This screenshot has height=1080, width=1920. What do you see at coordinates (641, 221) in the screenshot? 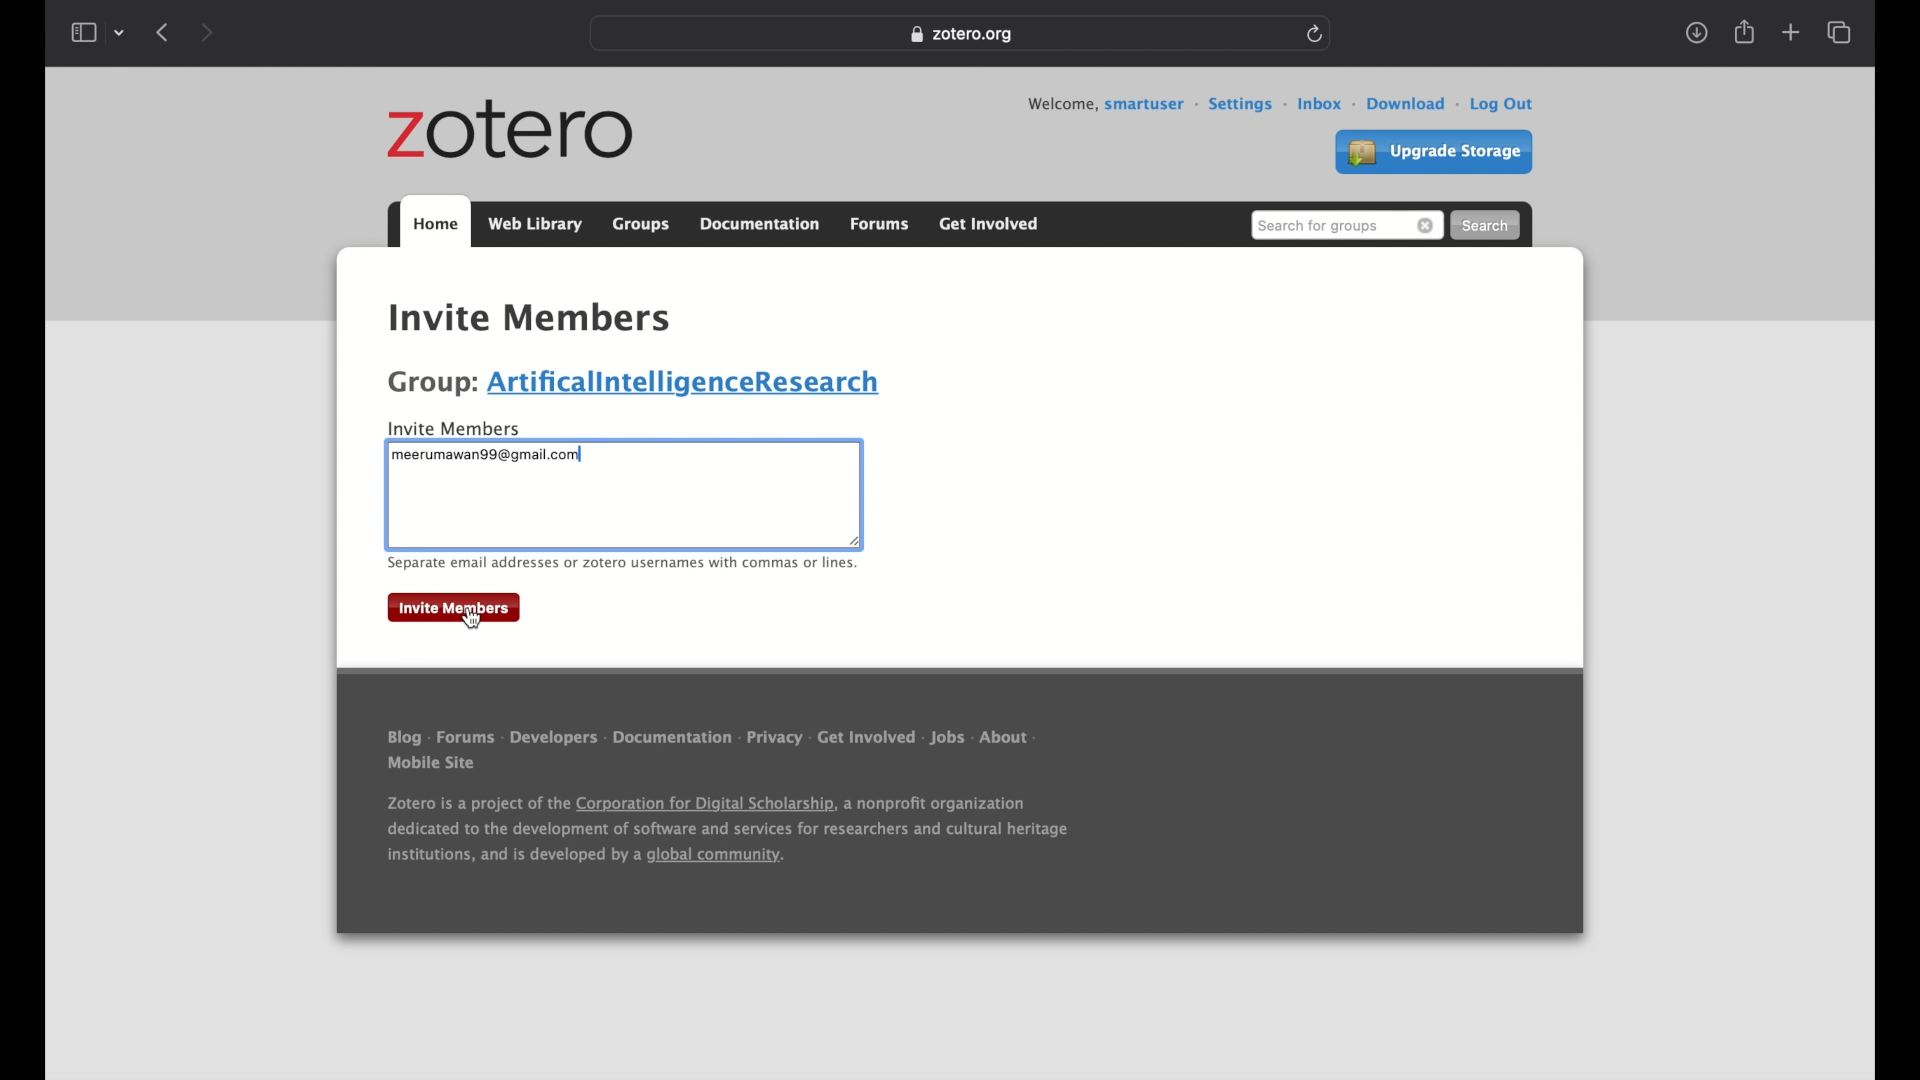
I see `groups tab` at bounding box center [641, 221].